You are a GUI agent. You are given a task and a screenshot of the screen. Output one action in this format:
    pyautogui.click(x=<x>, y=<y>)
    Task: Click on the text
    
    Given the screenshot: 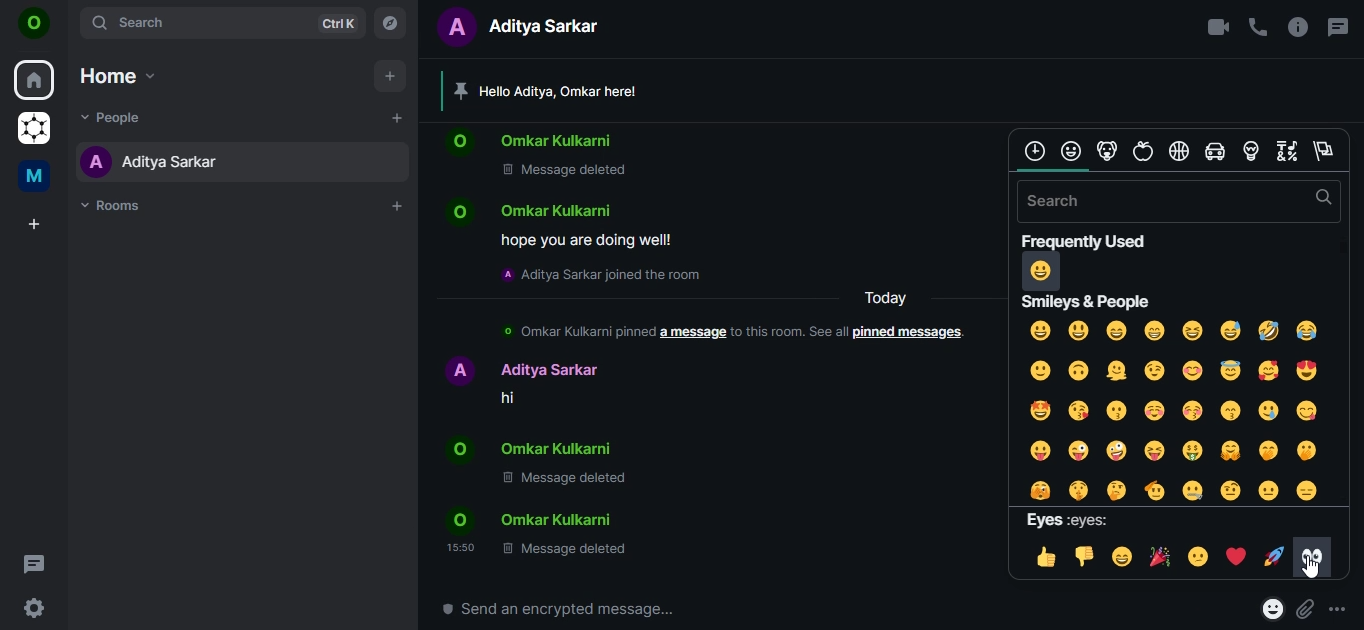 What is the action you would take?
    pyautogui.click(x=528, y=29)
    